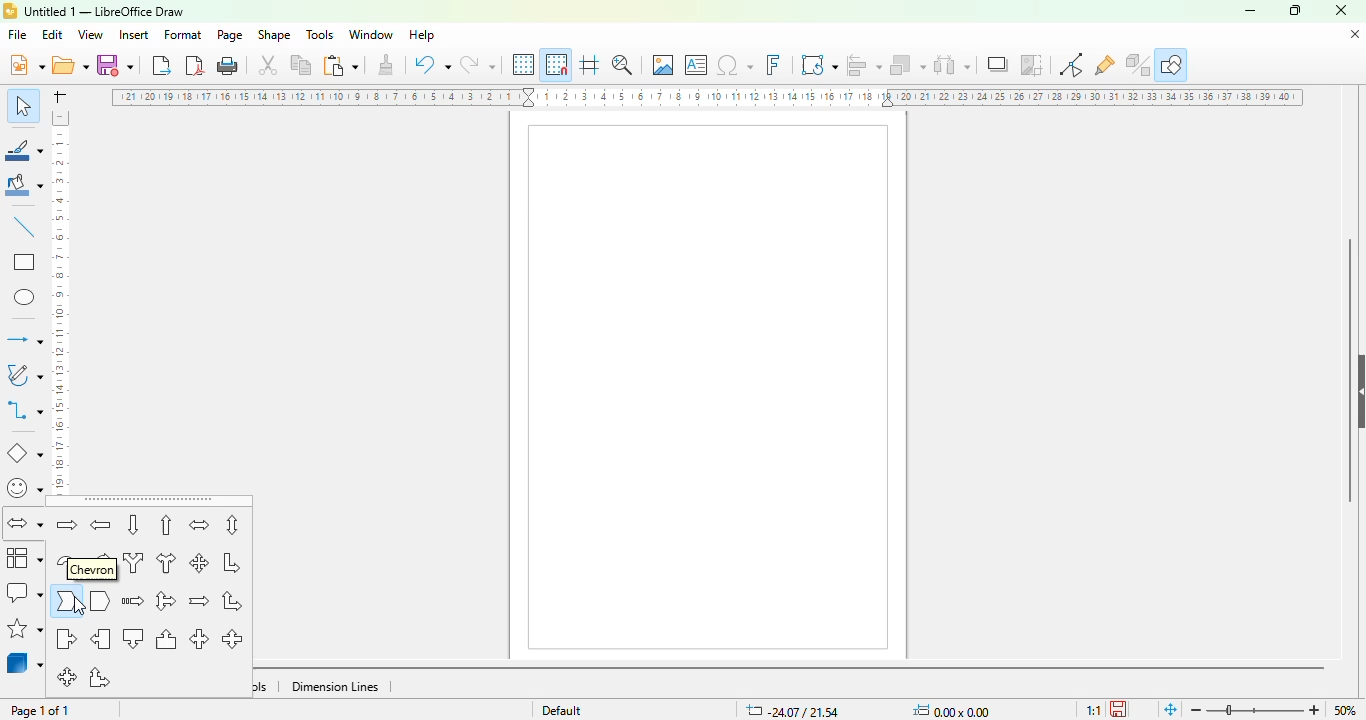 This screenshot has height=720, width=1366. What do you see at coordinates (708, 386) in the screenshot?
I see `page` at bounding box center [708, 386].